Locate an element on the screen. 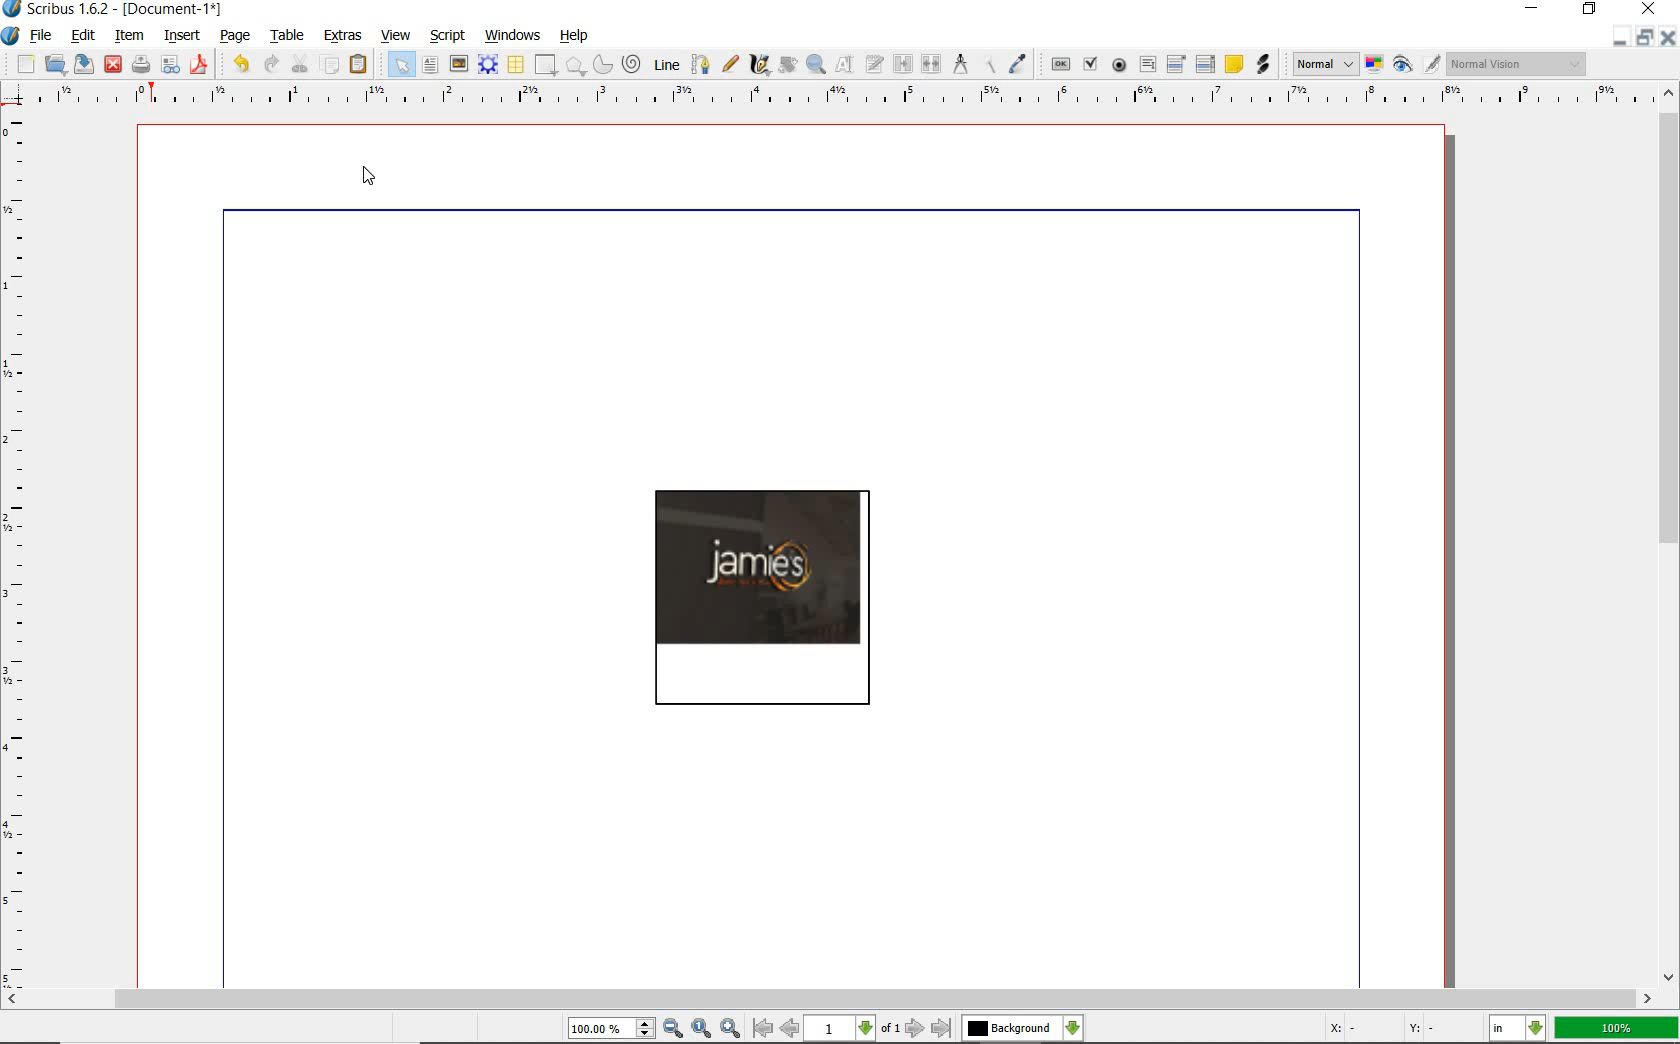 The height and width of the screenshot is (1044, 1680). Vertical Margin is located at coordinates (19, 549).